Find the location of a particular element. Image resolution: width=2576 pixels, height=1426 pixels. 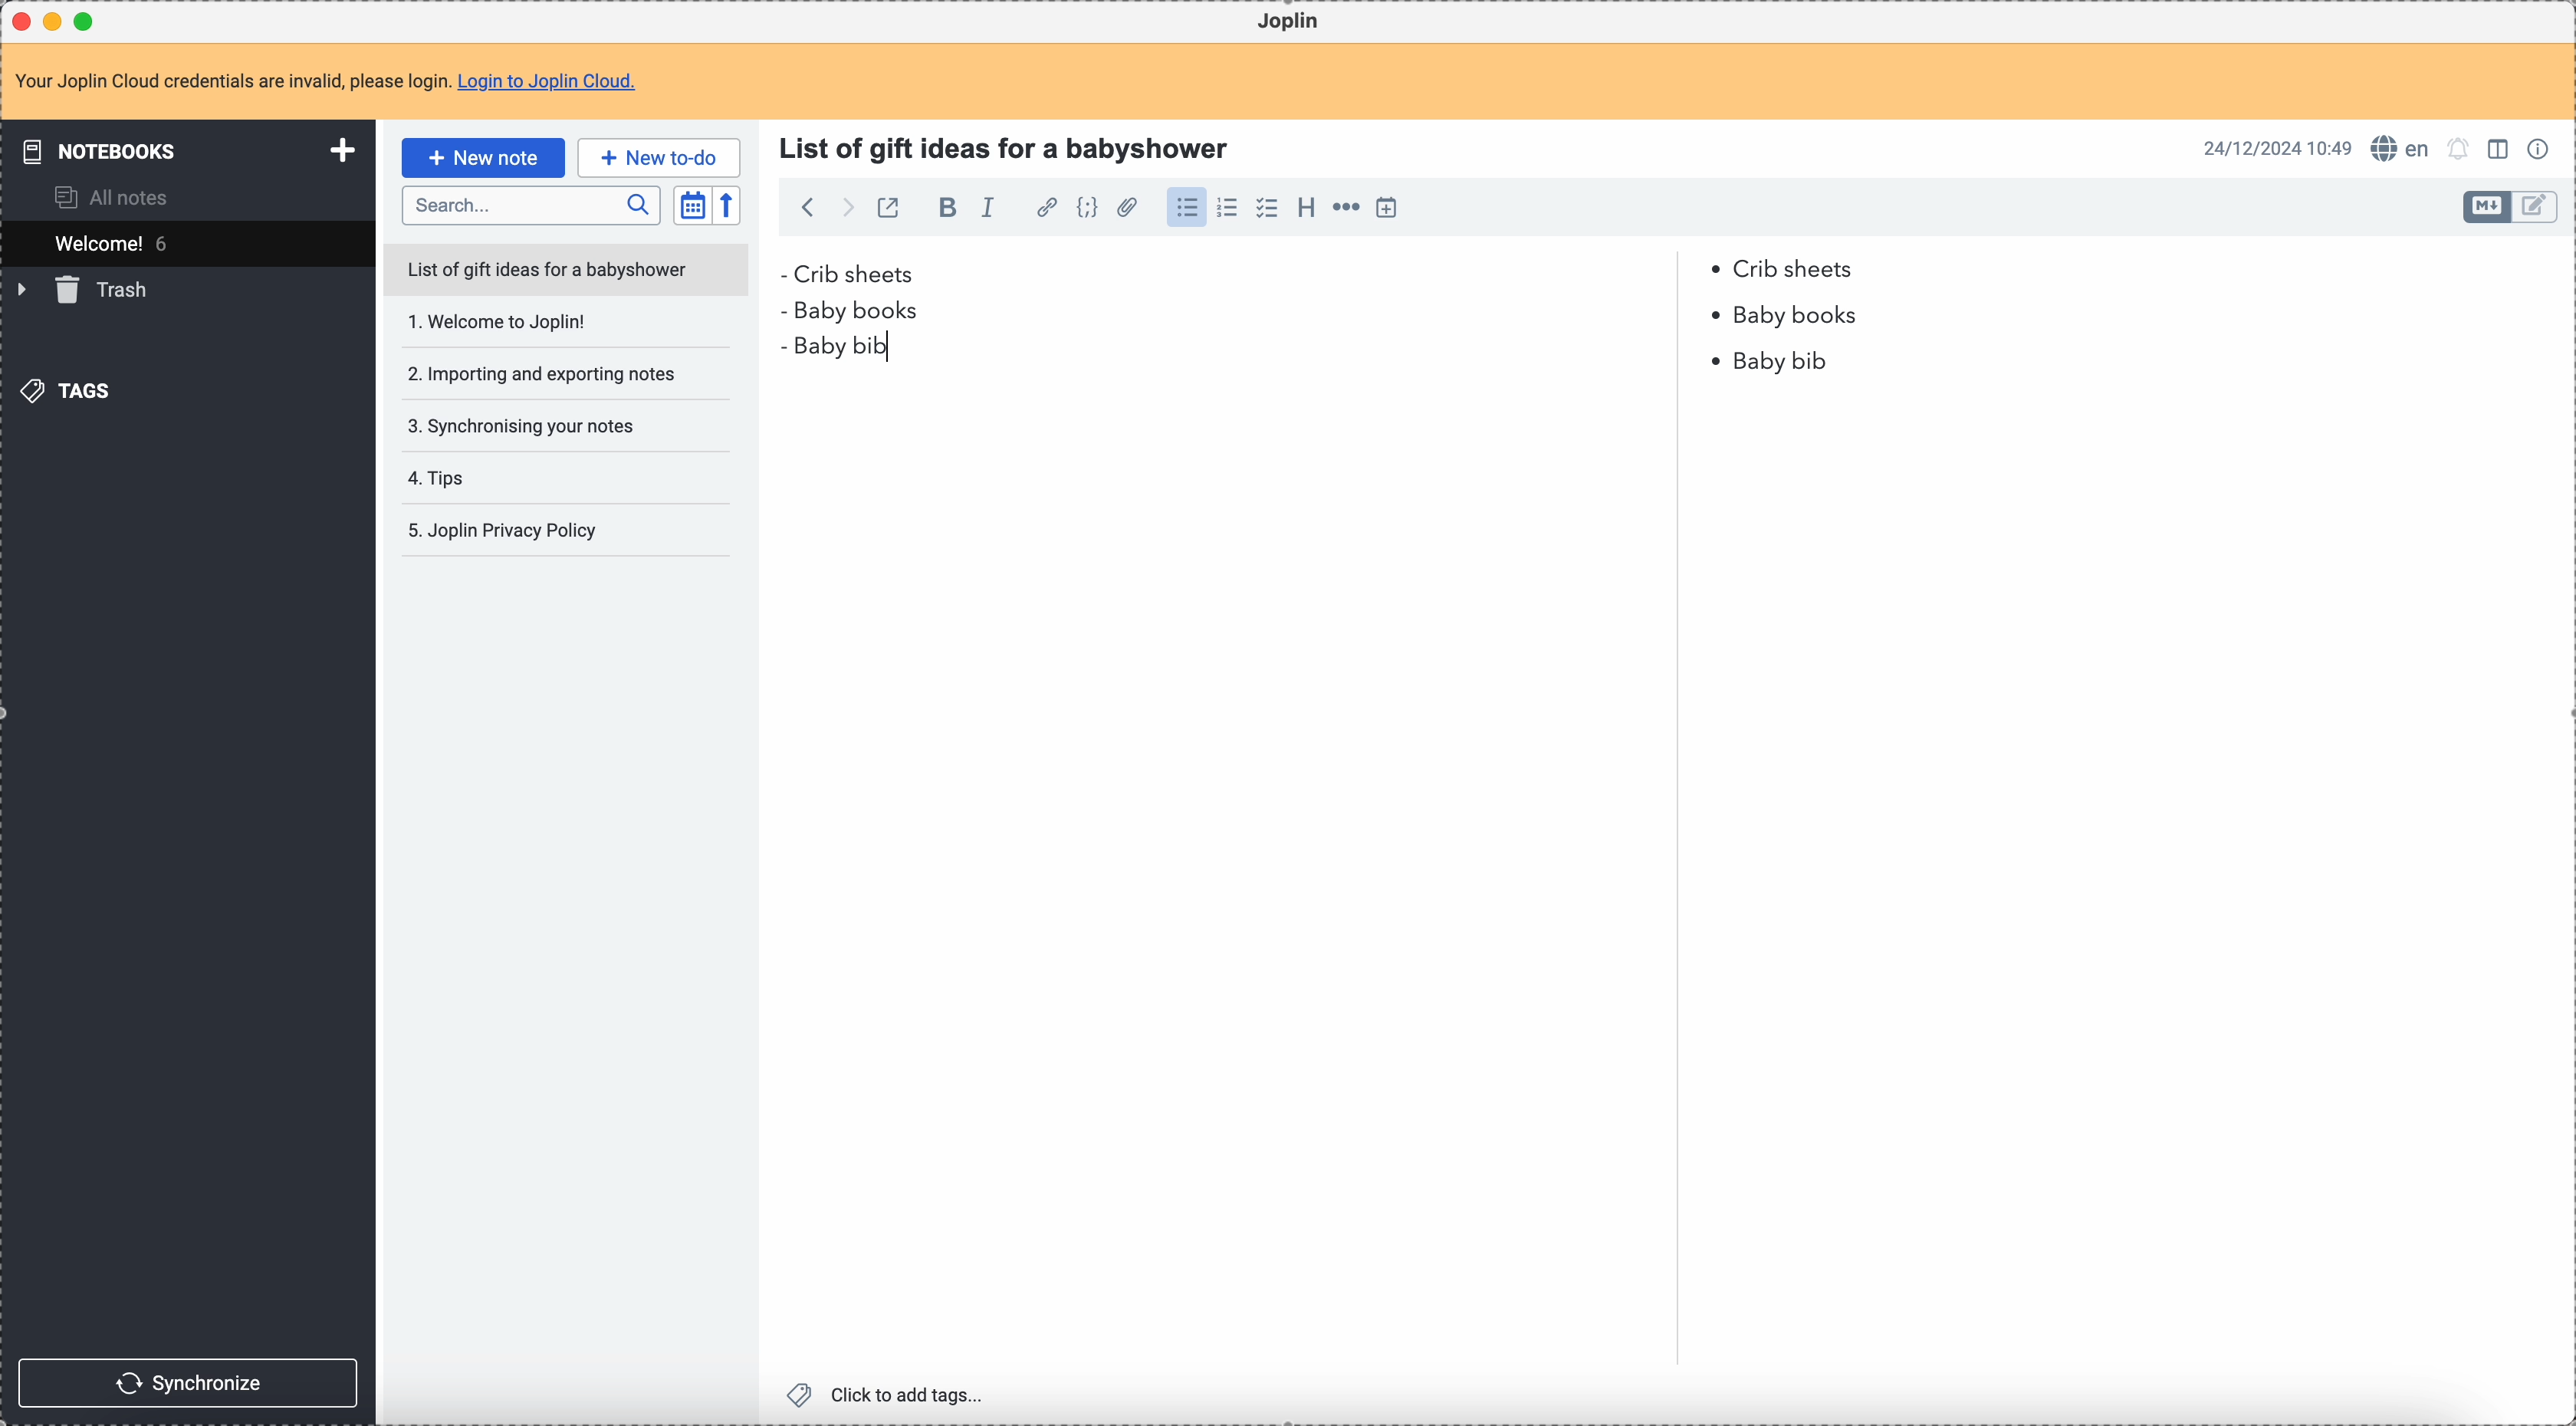

toggle edit layout is located at coordinates (2536, 207).